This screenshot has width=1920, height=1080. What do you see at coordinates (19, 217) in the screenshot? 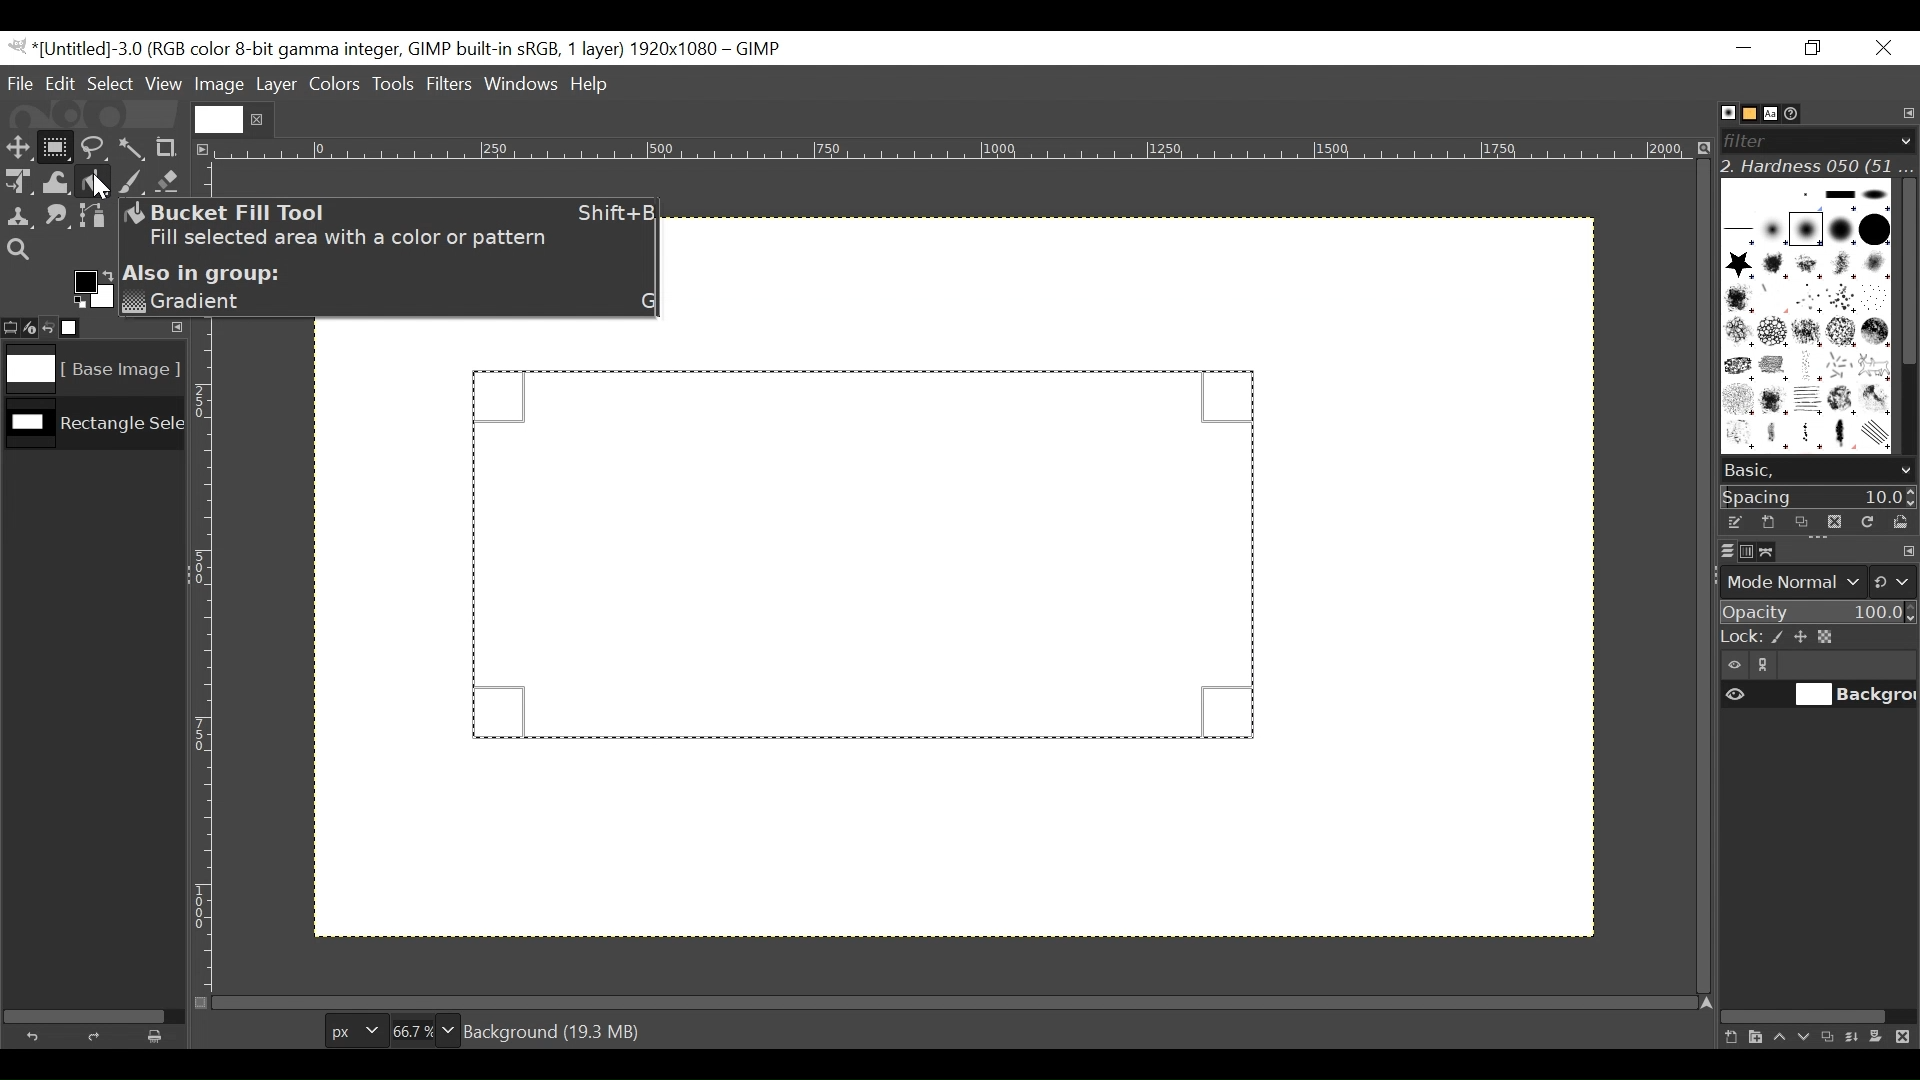
I see `Clone tool` at bounding box center [19, 217].